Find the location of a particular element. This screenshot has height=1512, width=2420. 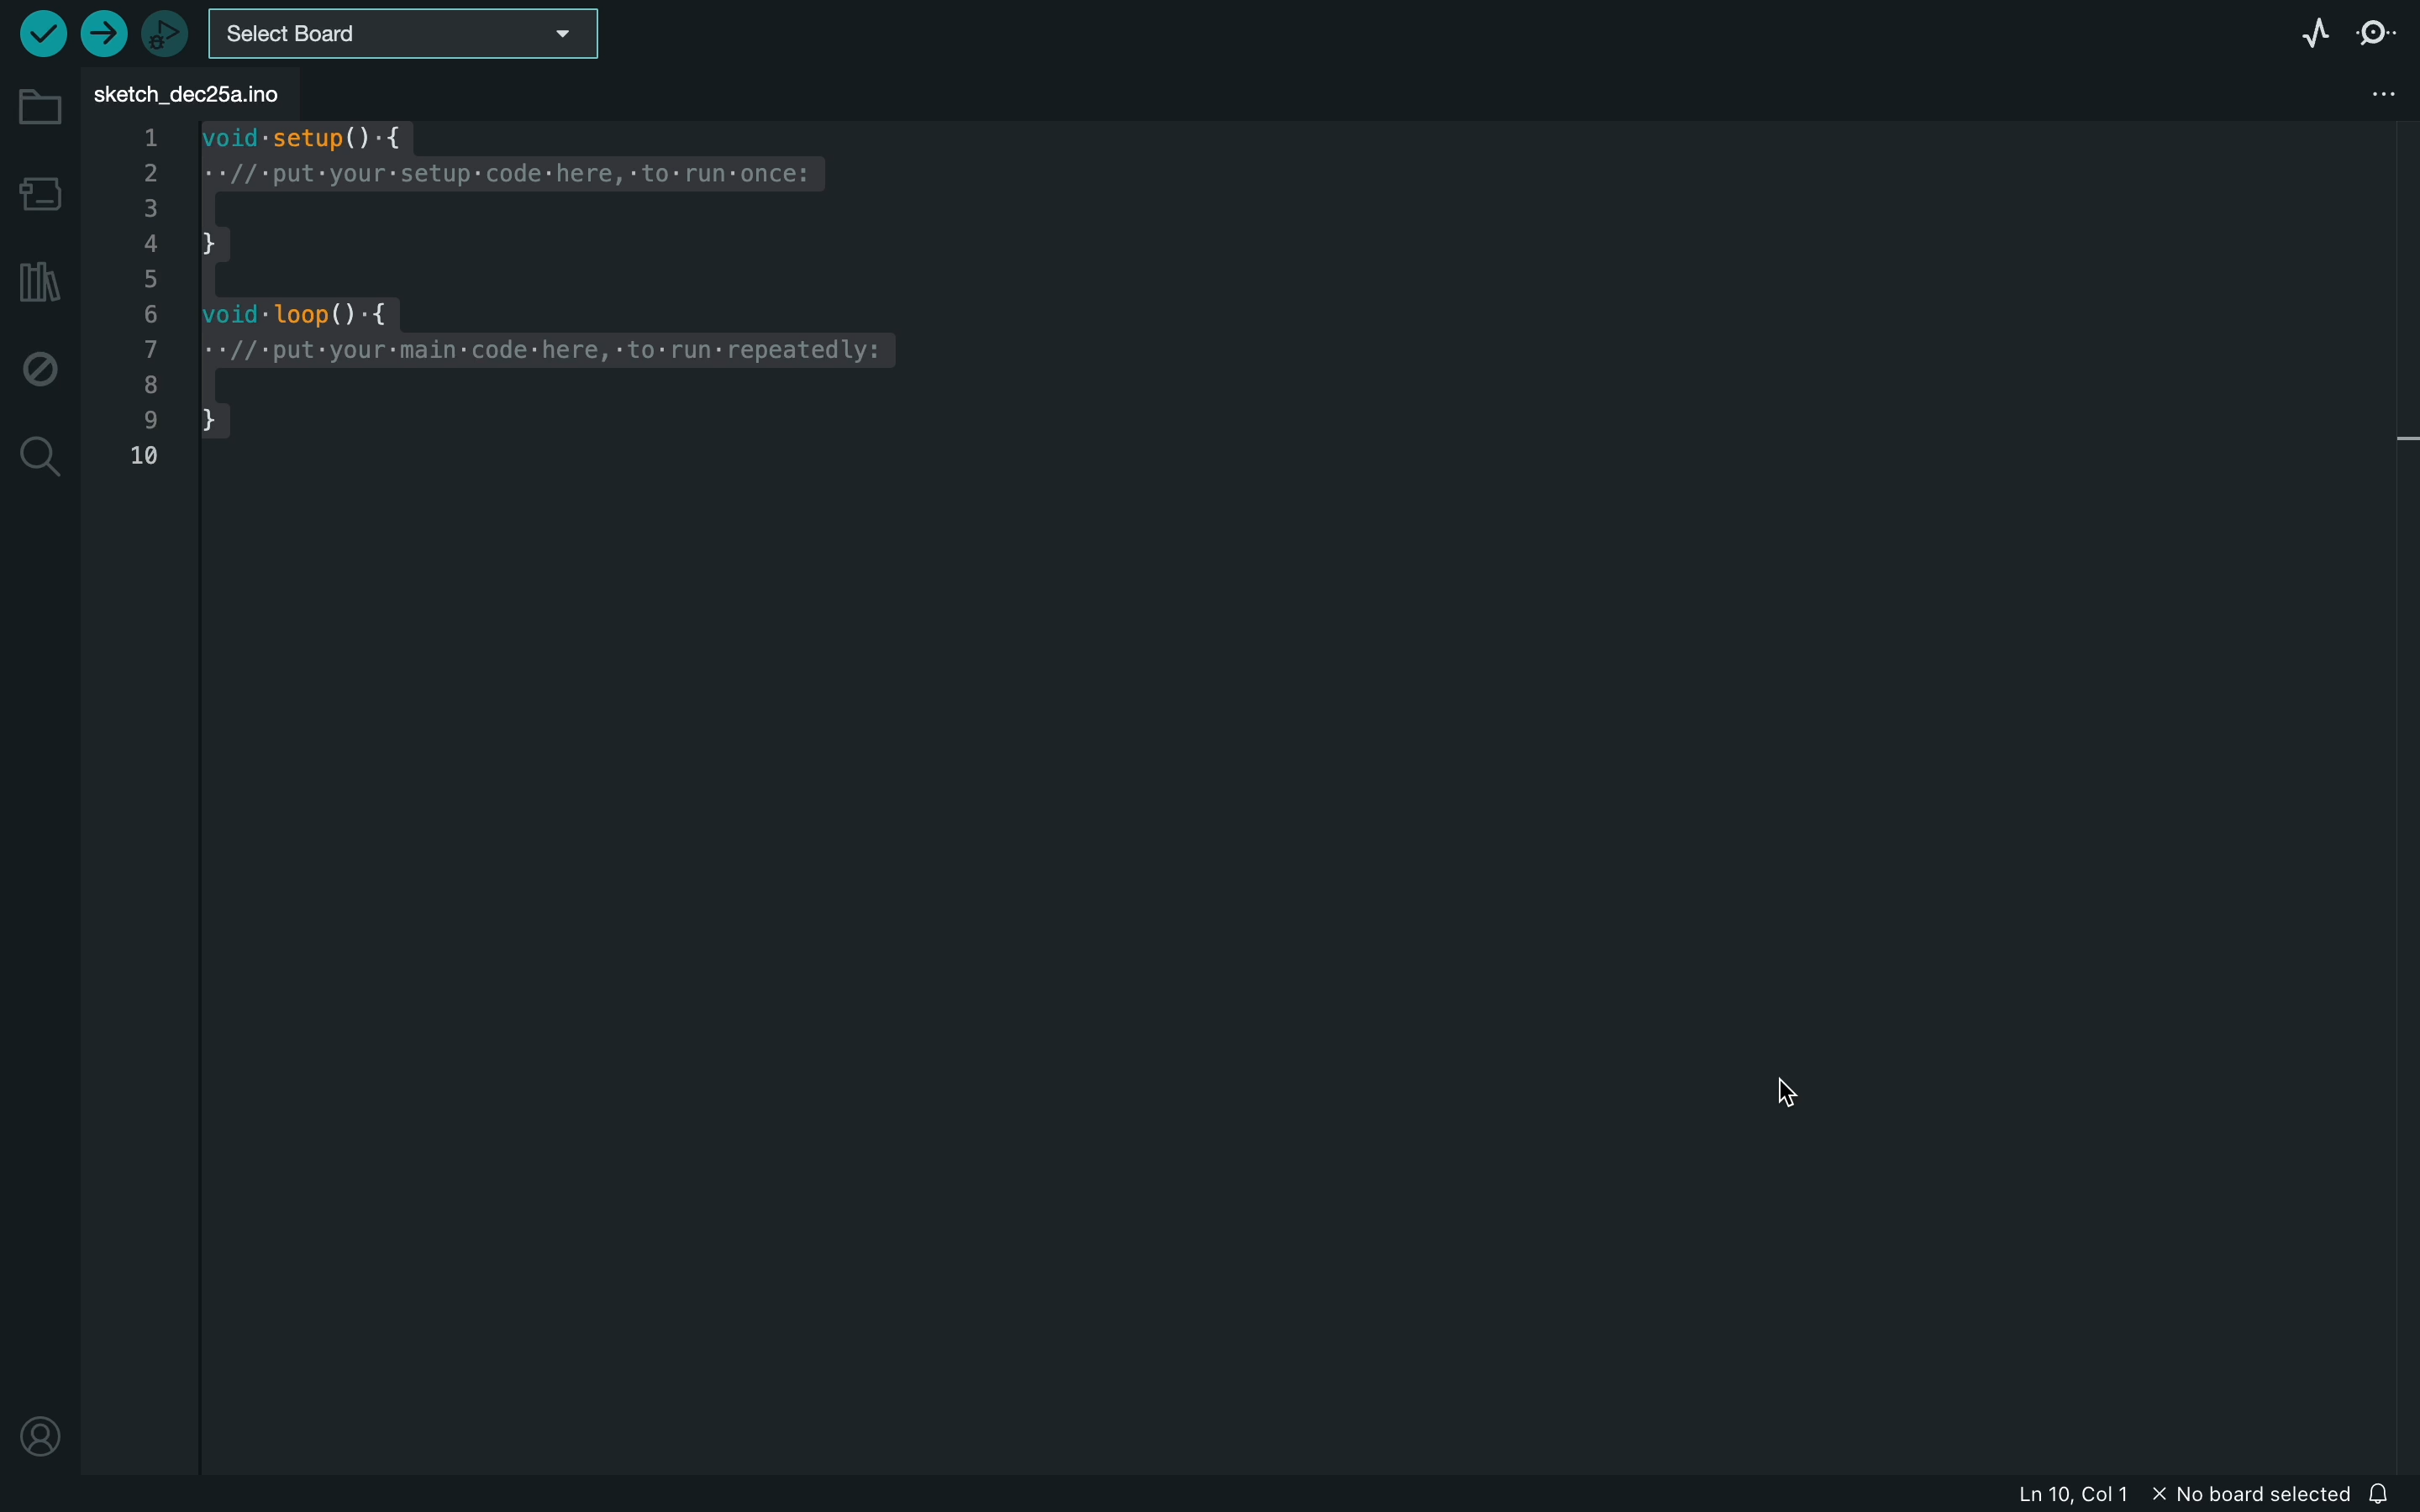

search is located at coordinates (38, 455).